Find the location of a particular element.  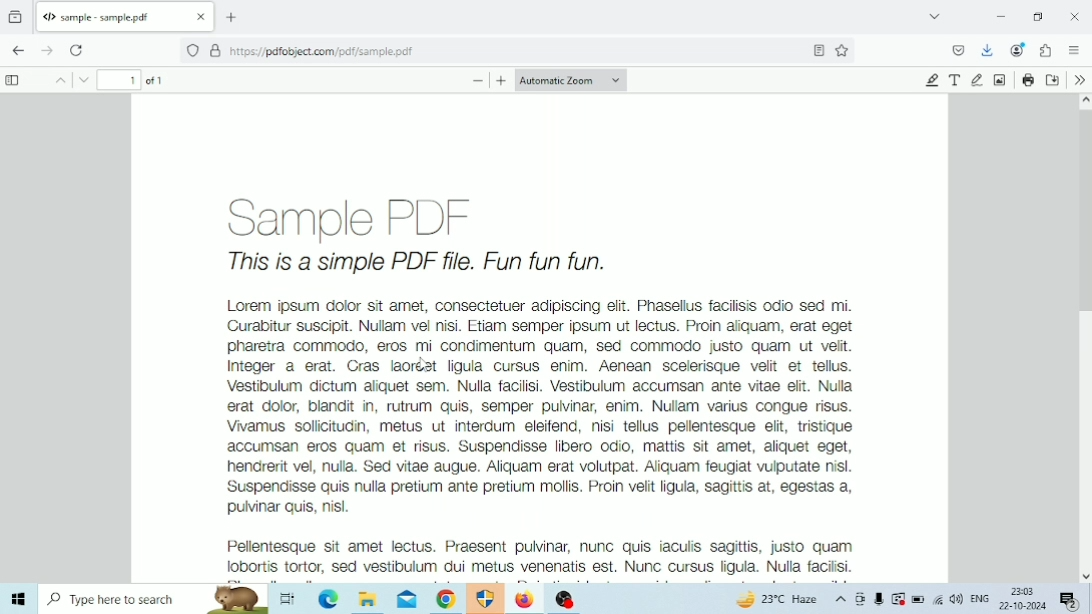

Save to pocket is located at coordinates (988, 51).